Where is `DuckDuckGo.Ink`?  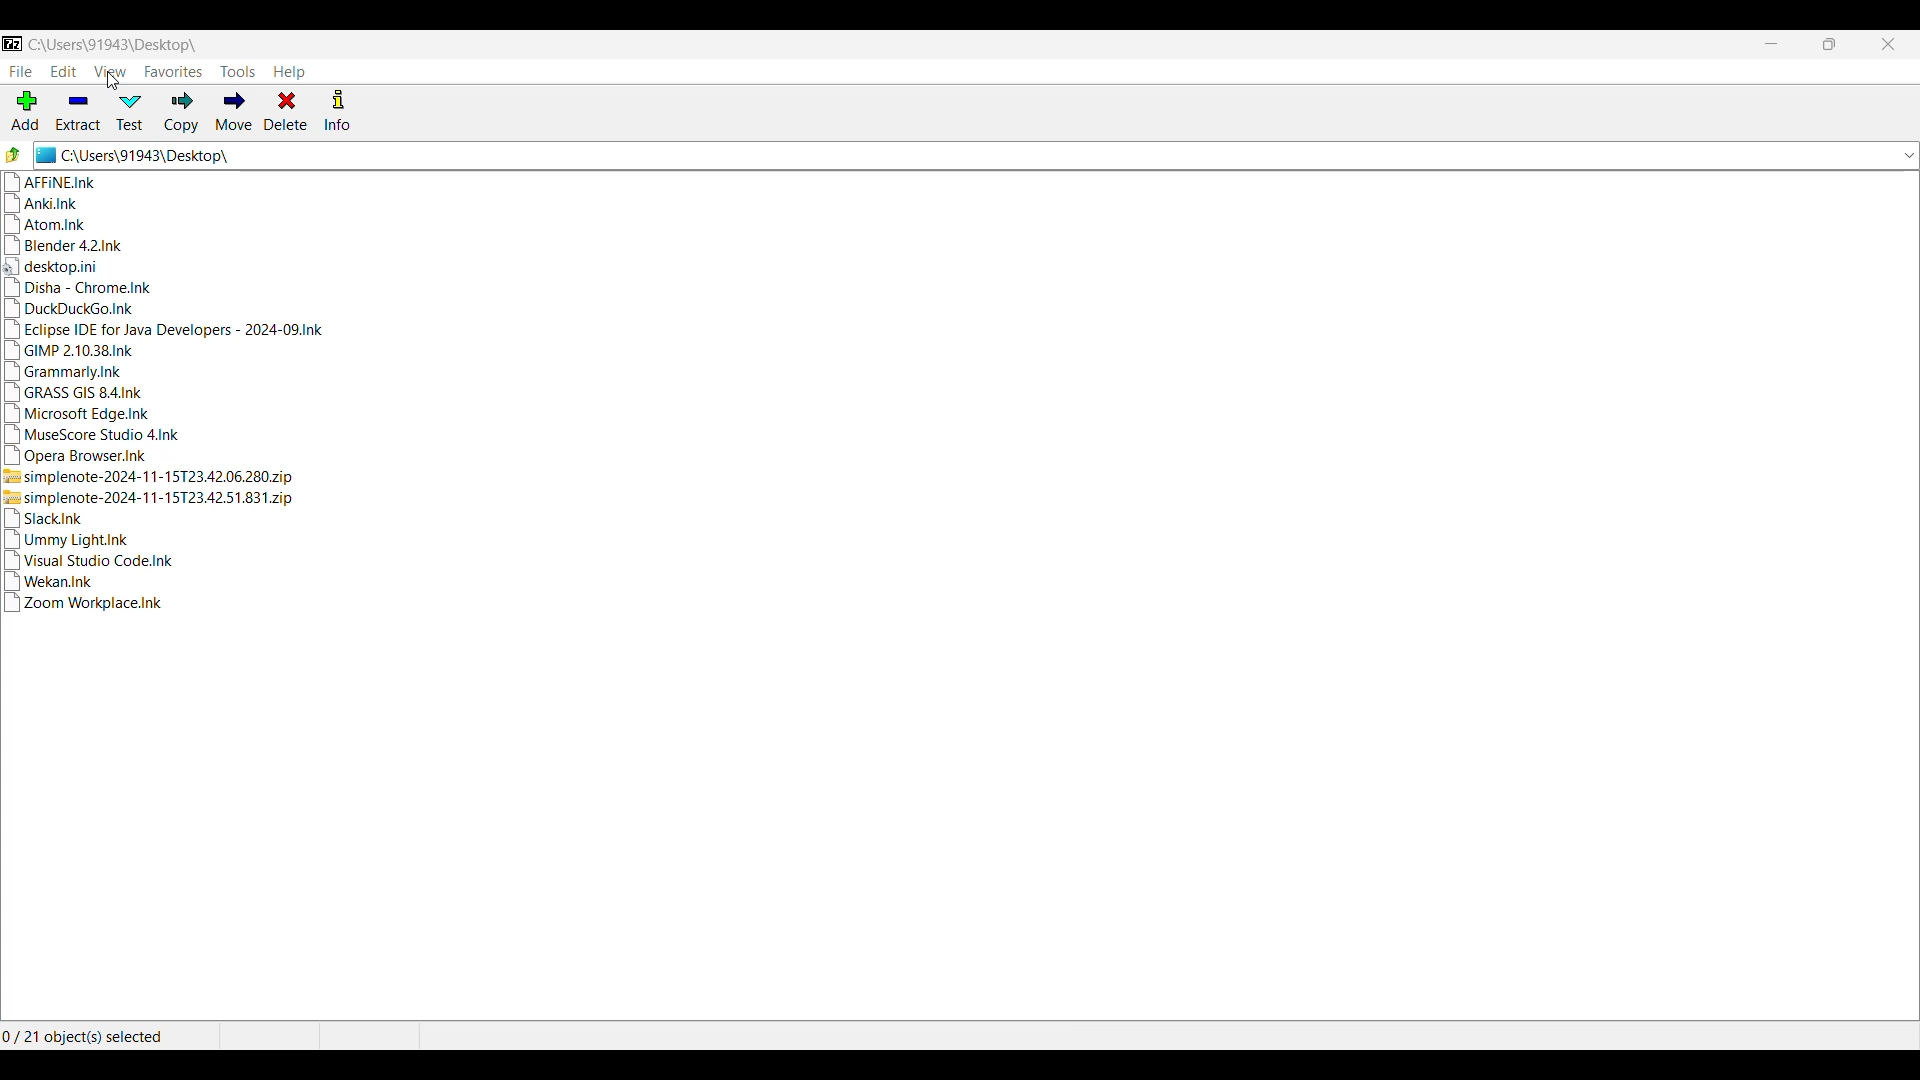
DuckDuckGo.Ink is located at coordinates (72, 309).